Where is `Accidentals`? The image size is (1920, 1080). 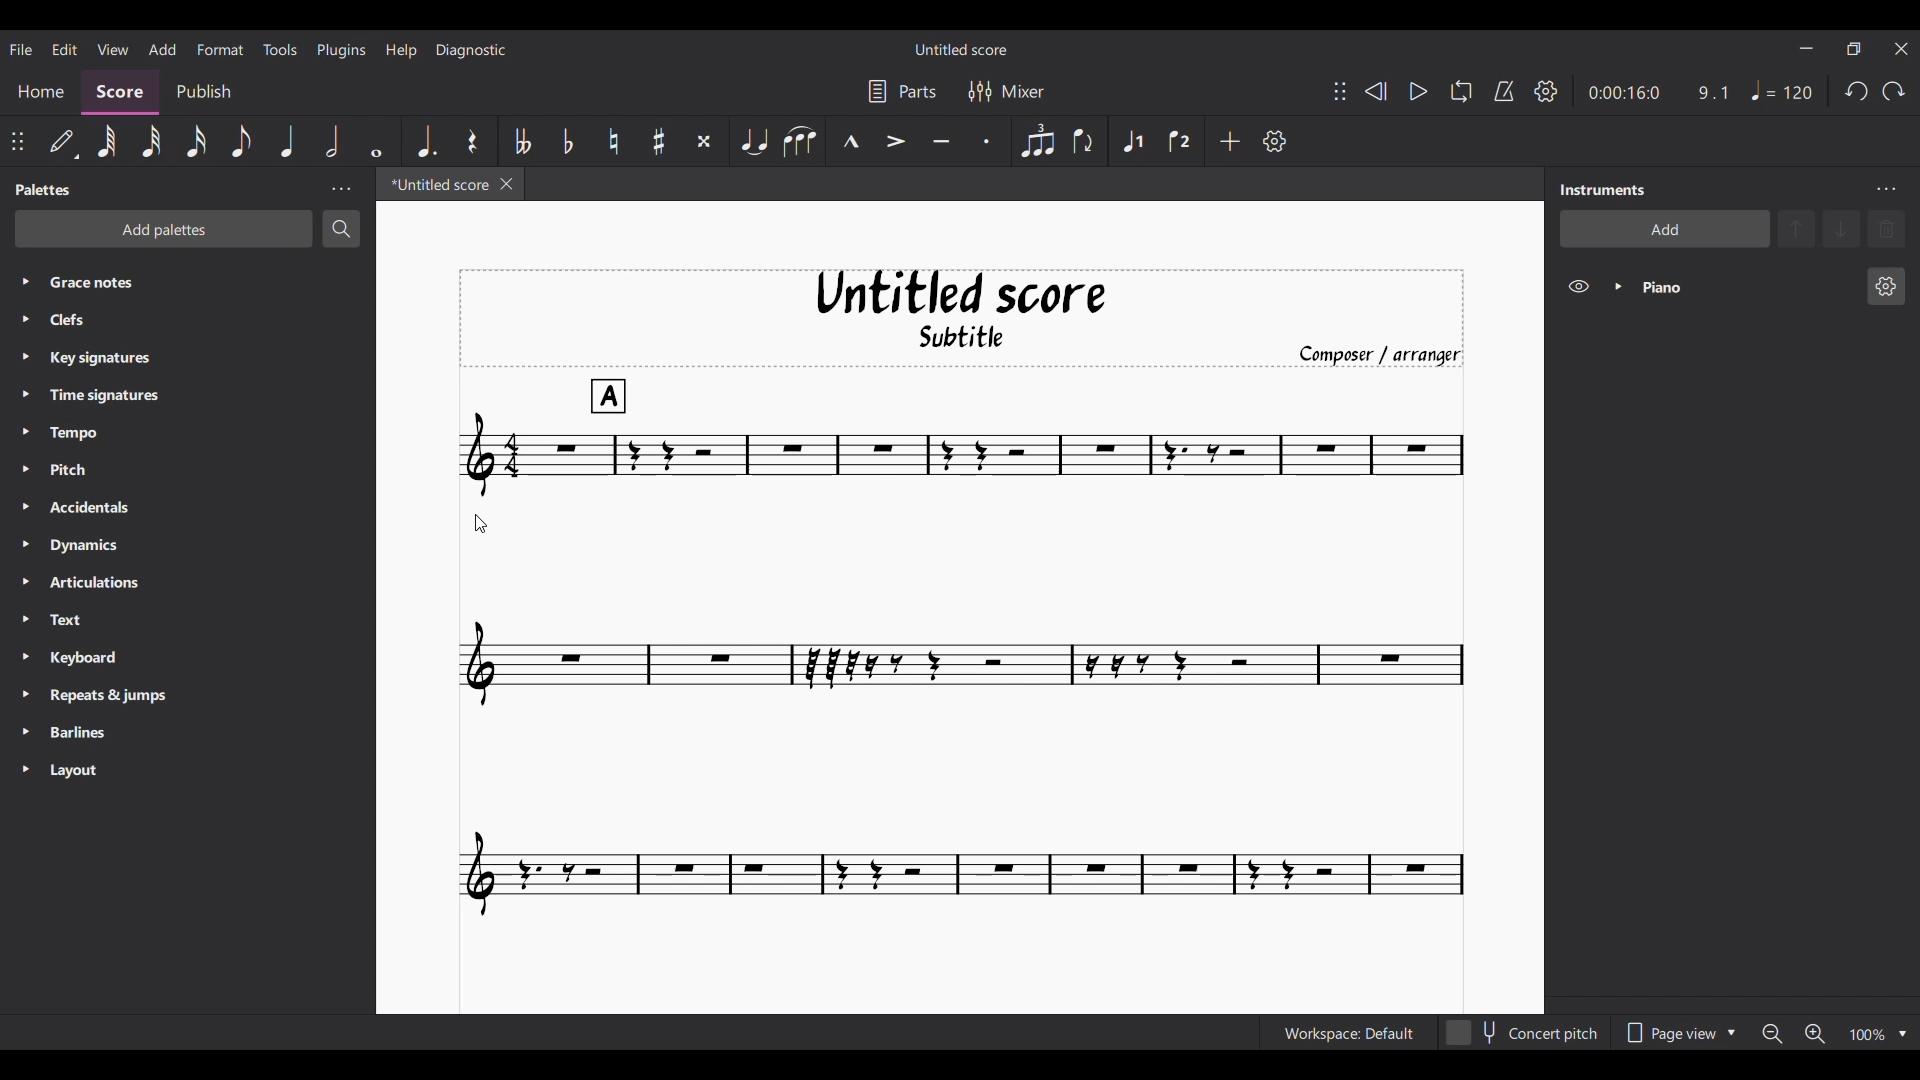
Accidentals is located at coordinates (119, 509).